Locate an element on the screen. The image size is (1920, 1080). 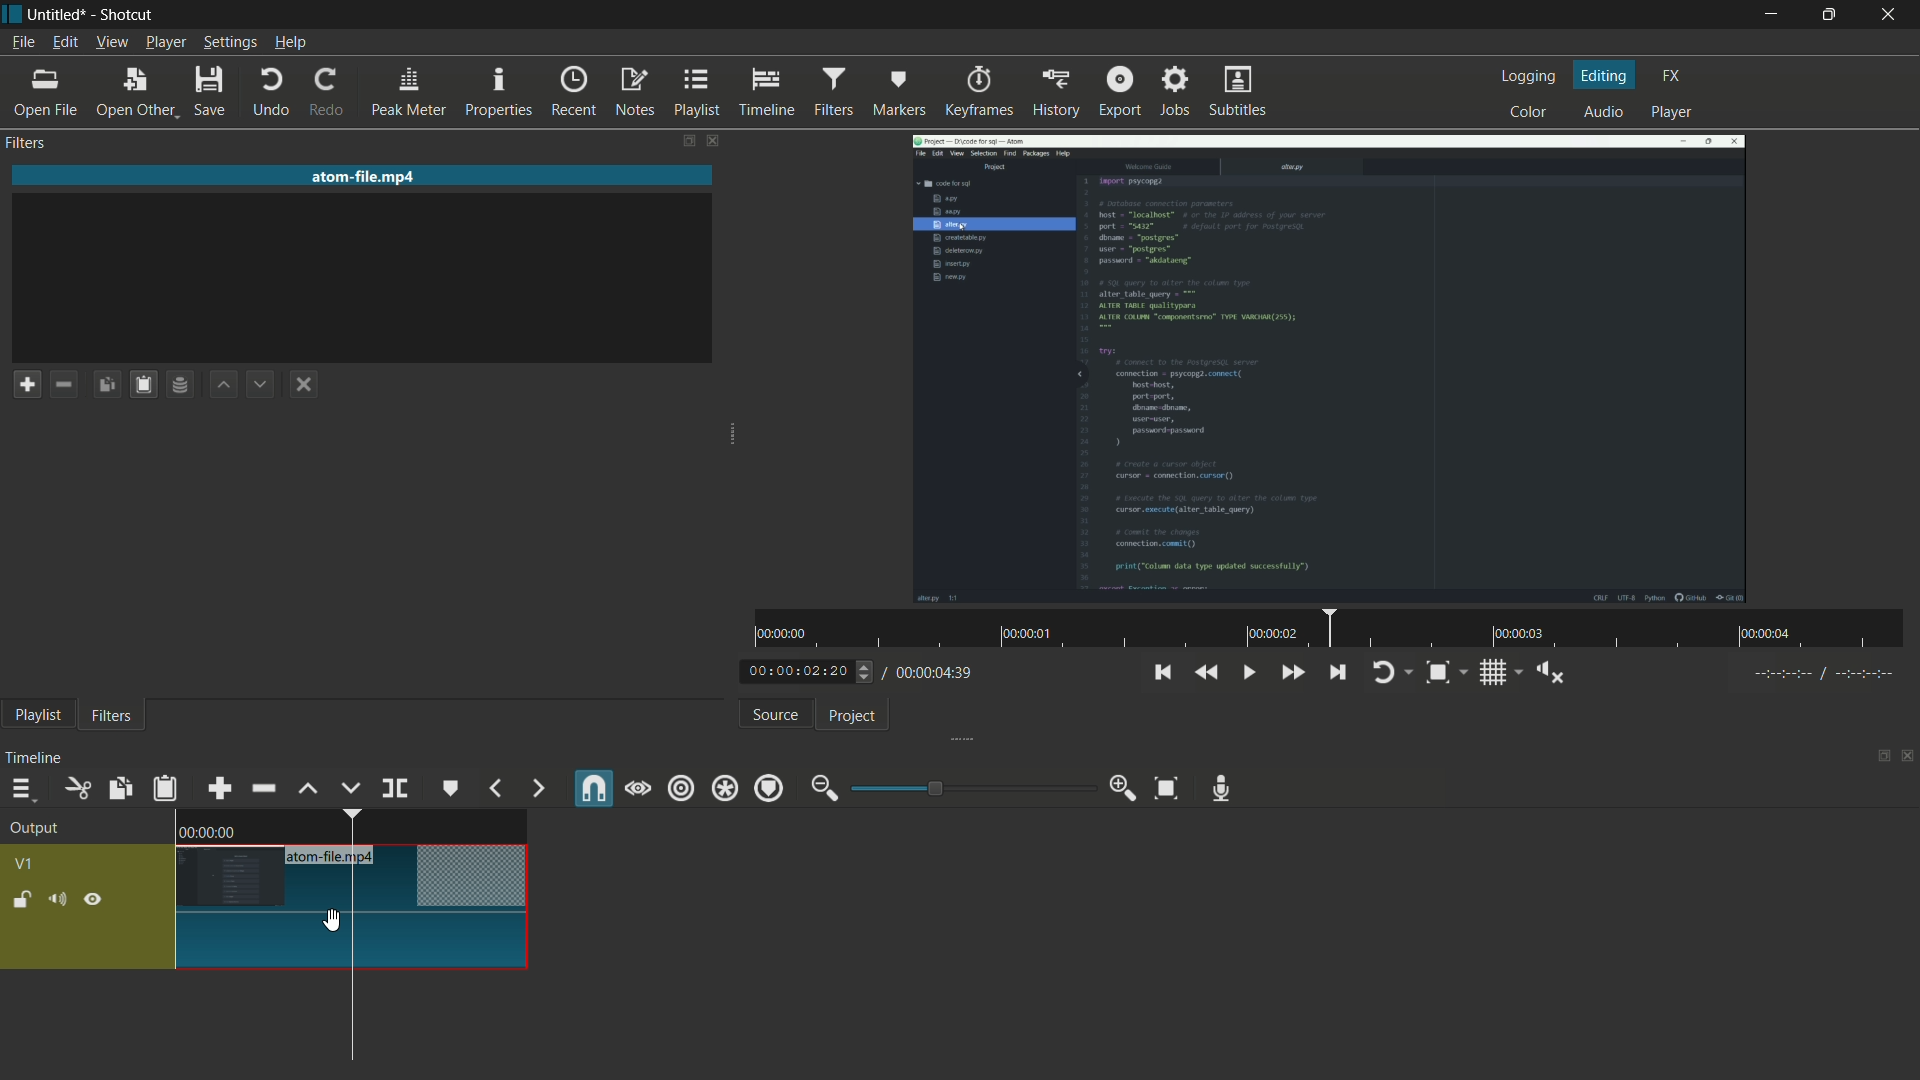
move filter up is located at coordinates (220, 386).